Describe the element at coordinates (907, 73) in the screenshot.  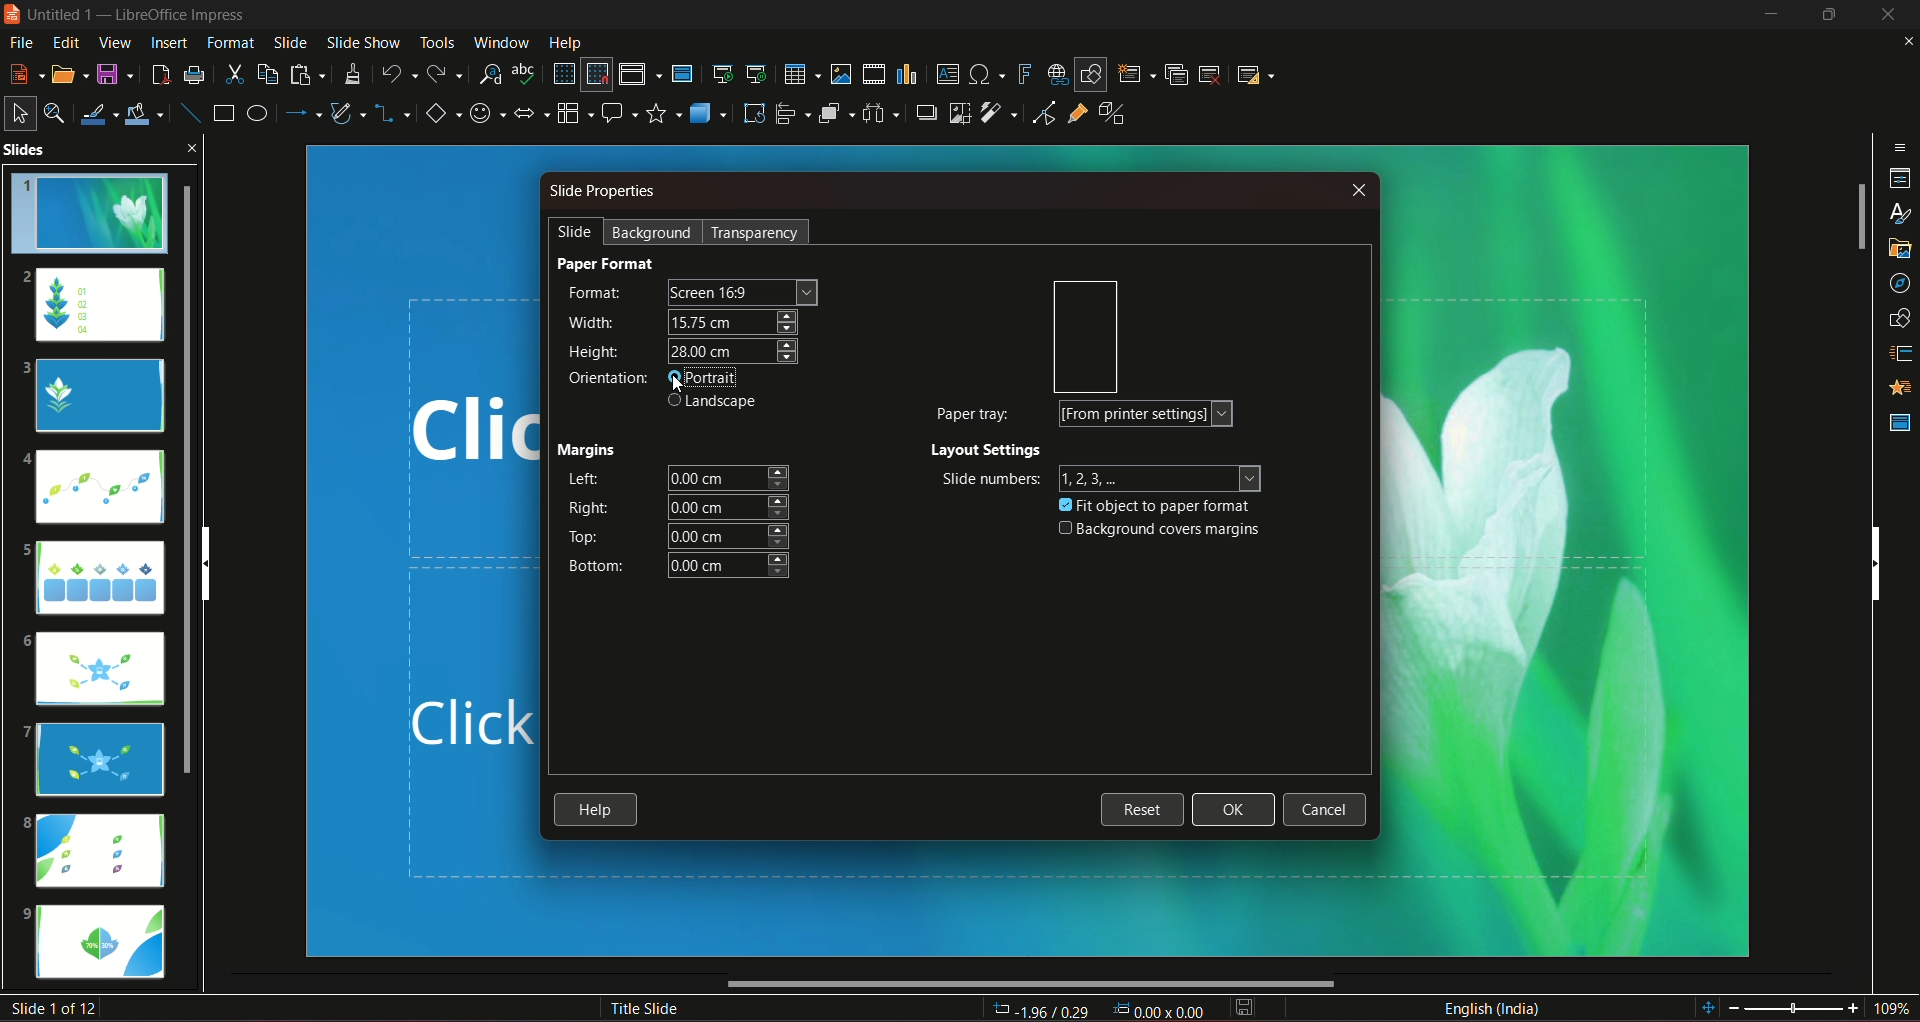
I see `insert chart` at that location.